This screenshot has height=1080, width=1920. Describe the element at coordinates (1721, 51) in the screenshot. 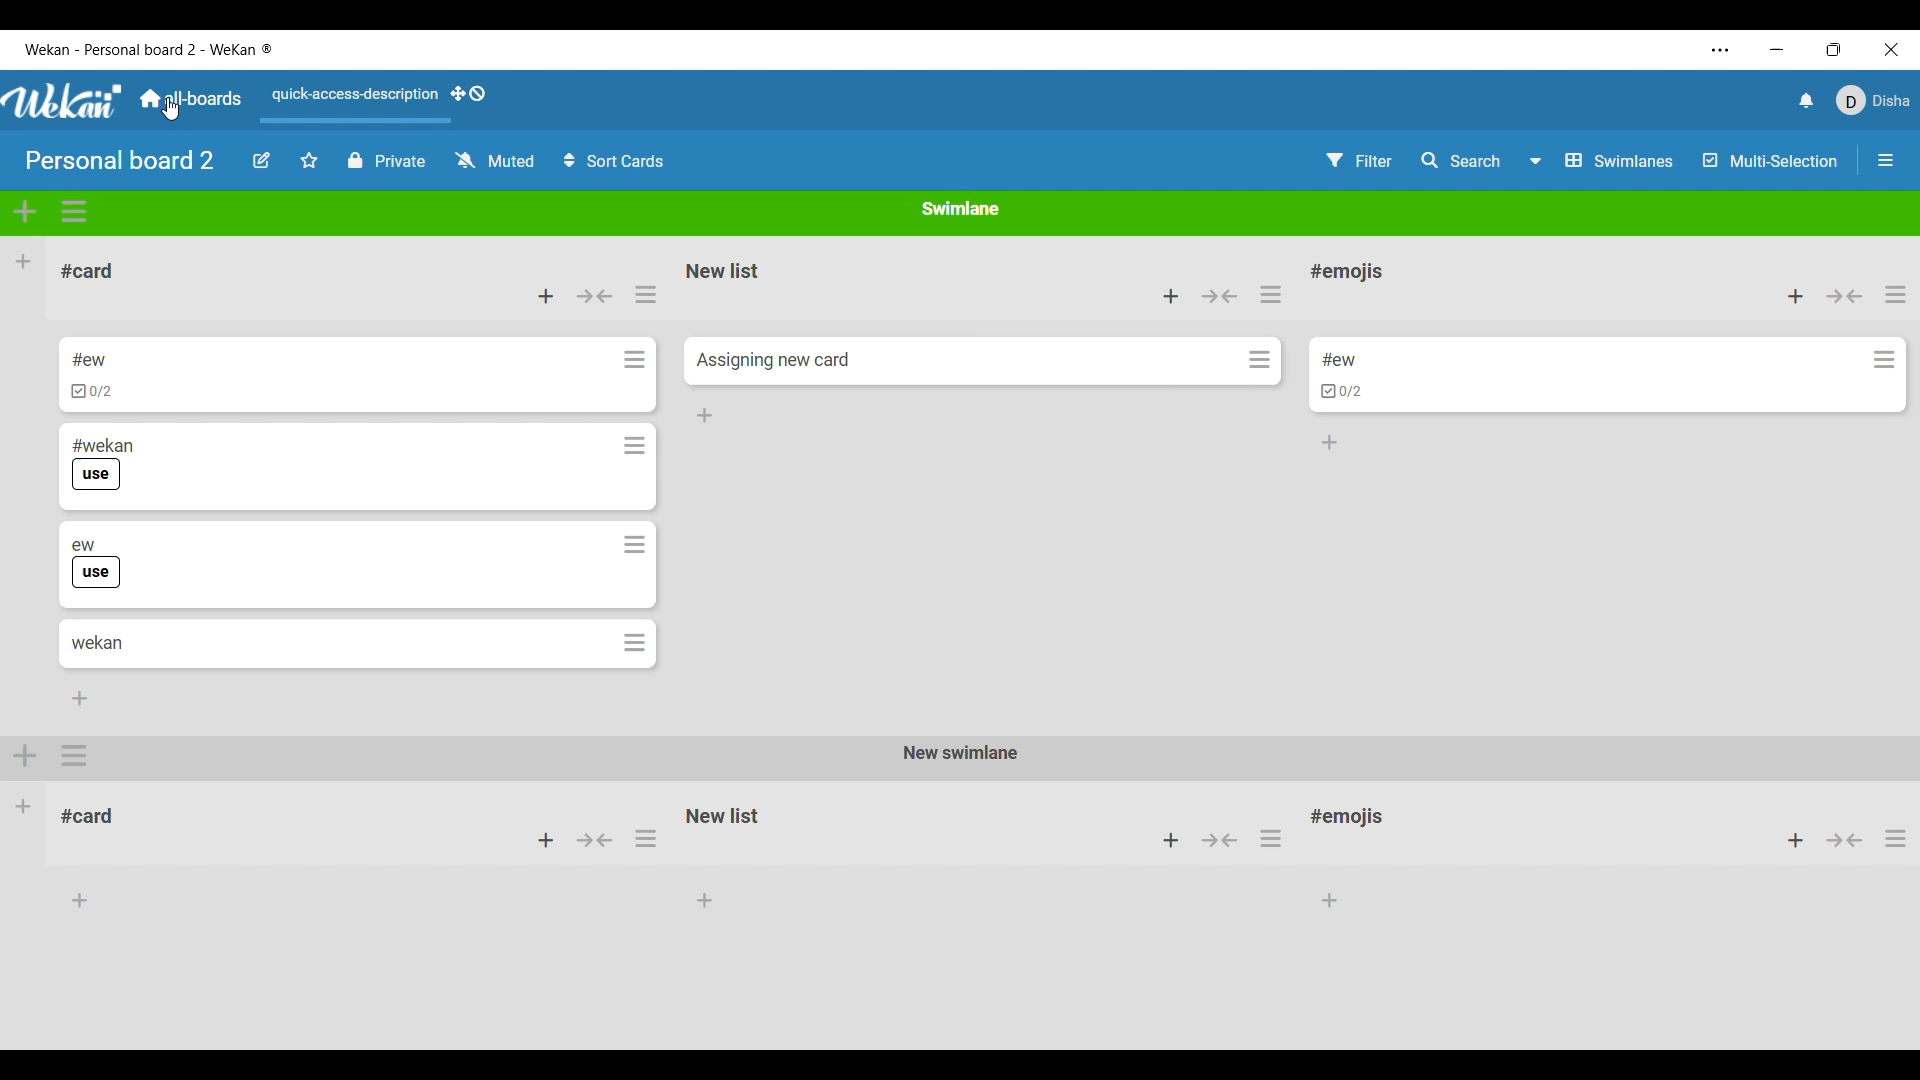

I see `More settings` at that location.